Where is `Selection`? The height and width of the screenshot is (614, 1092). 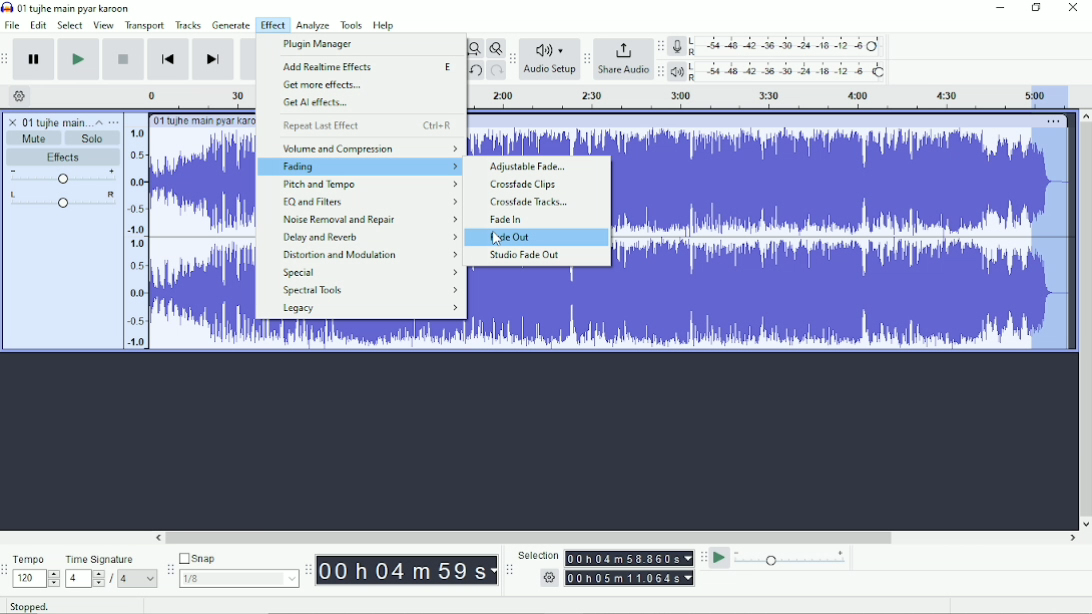 Selection is located at coordinates (538, 553).